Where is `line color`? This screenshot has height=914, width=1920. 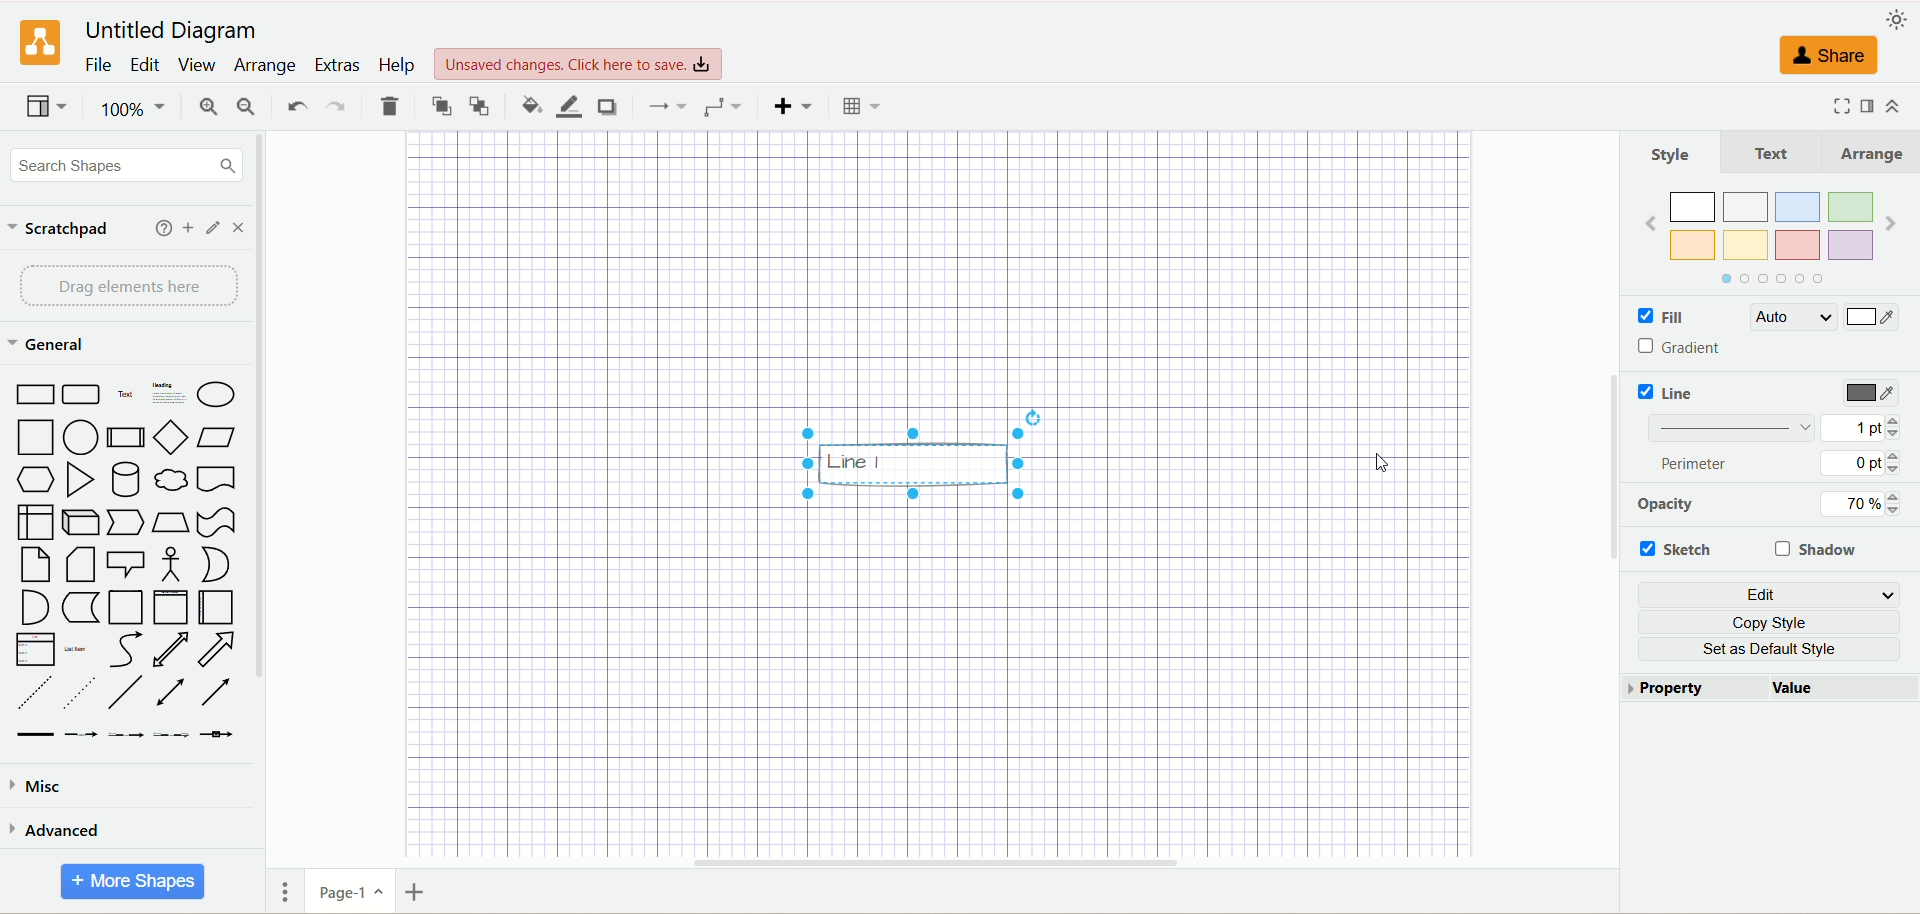 line color is located at coordinates (566, 106).